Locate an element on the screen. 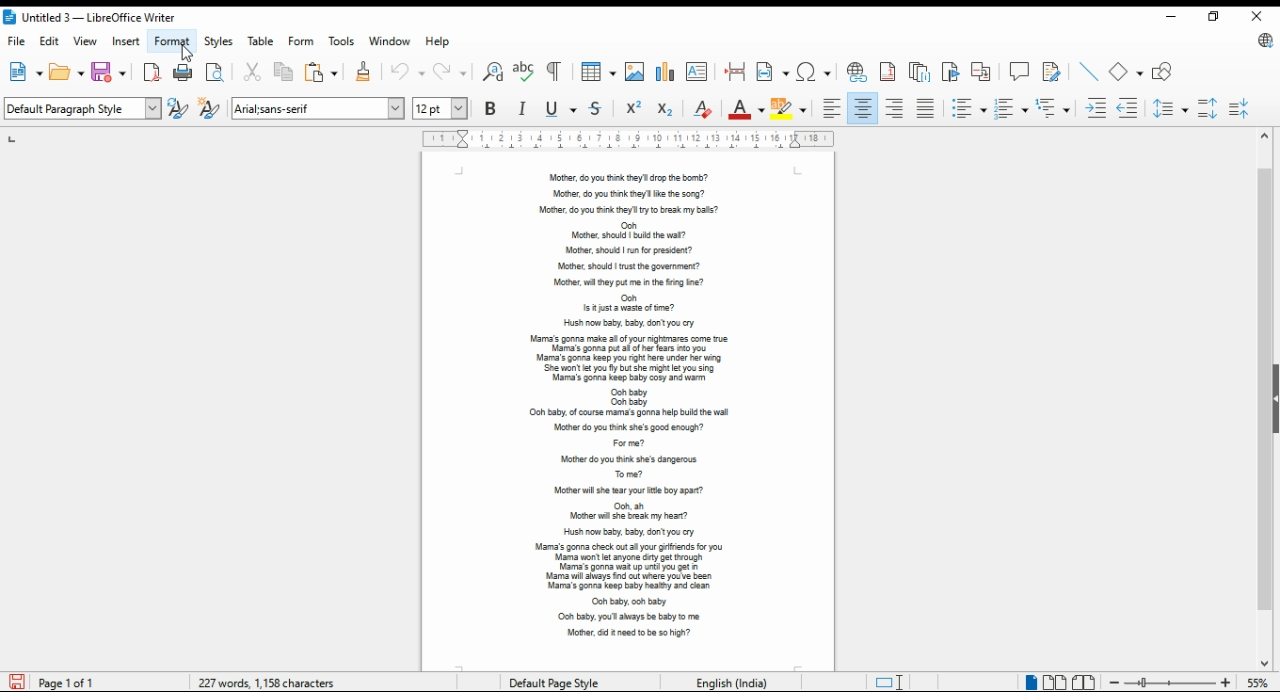  undo is located at coordinates (408, 72).